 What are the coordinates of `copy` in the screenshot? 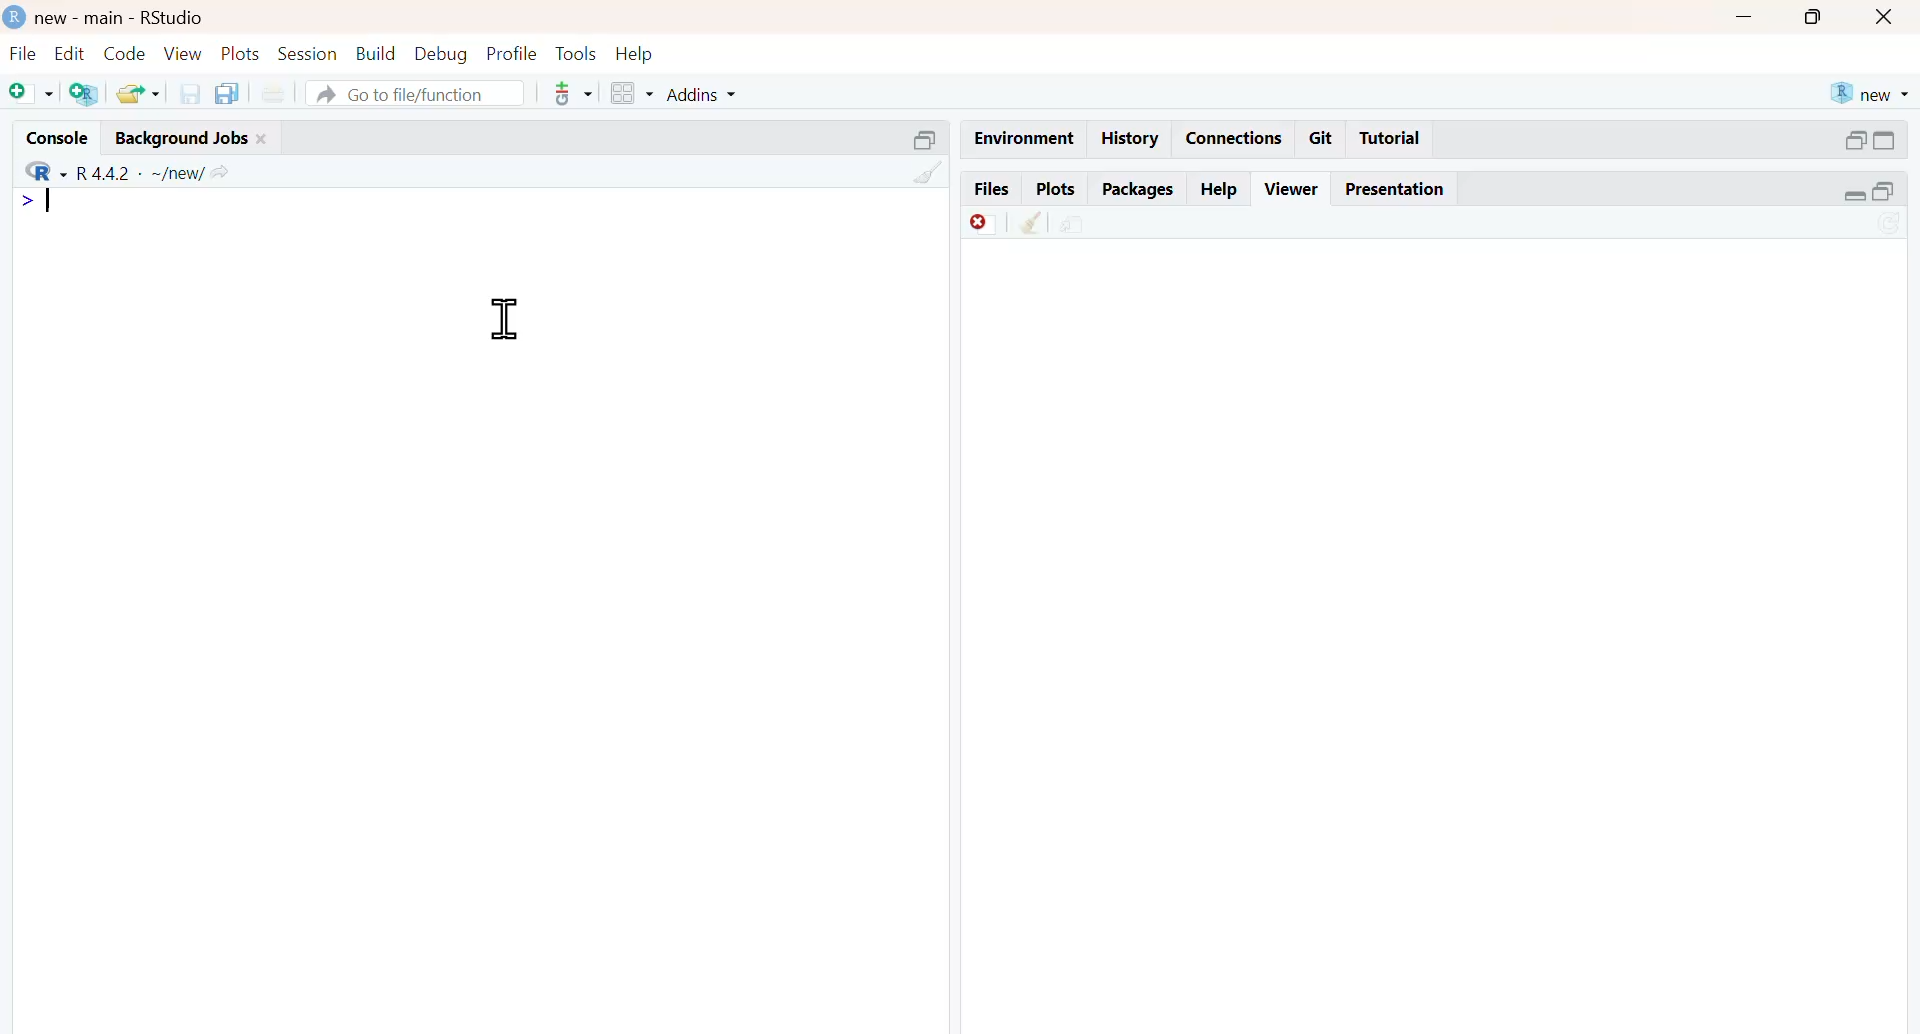 It's located at (227, 93).